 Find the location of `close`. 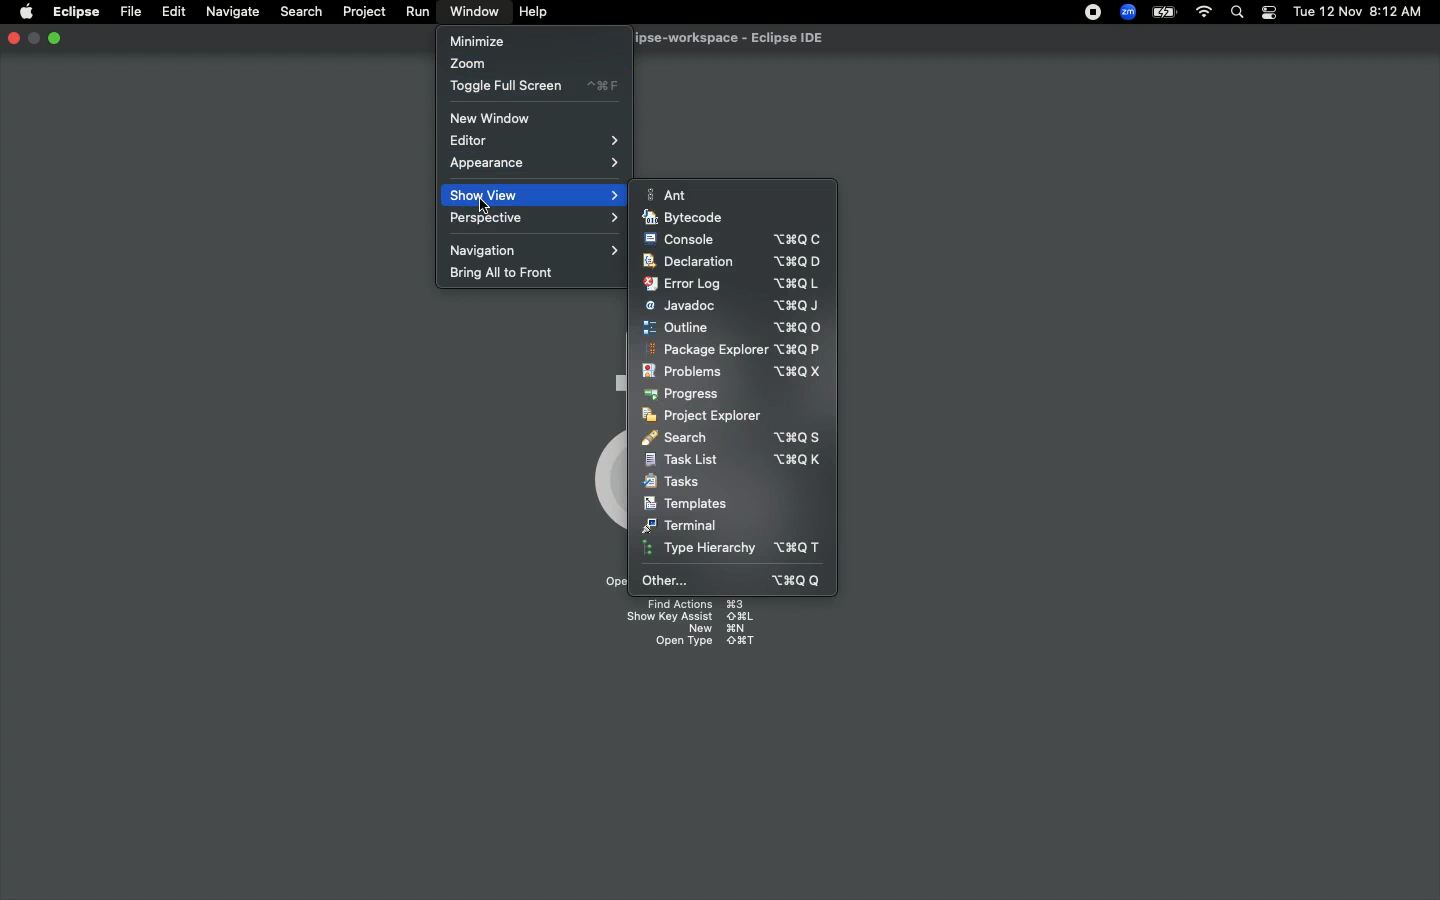

close is located at coordinates (13, 40).